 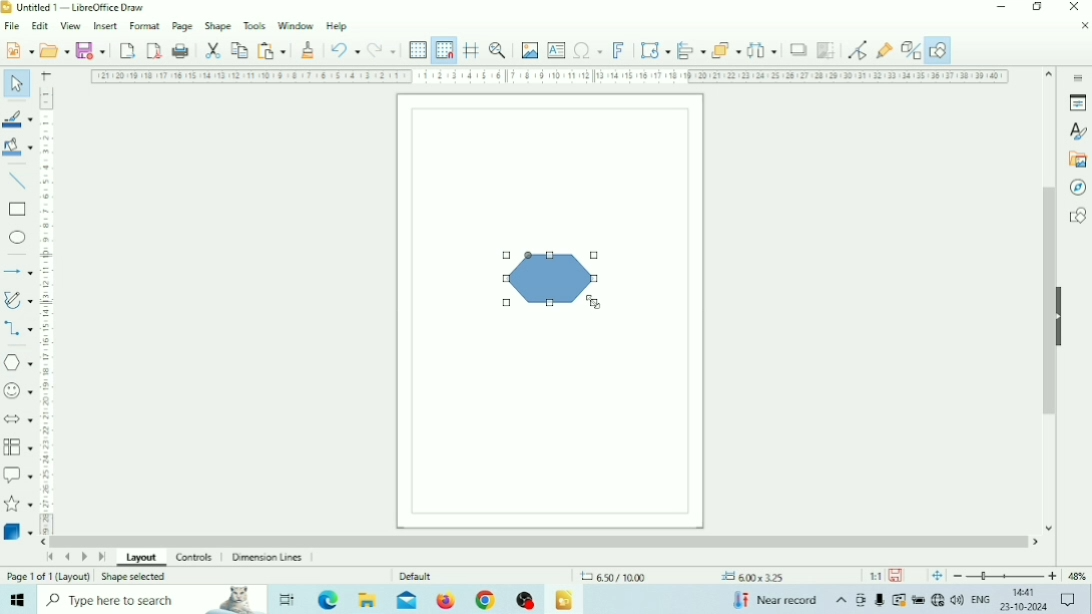 I want to click on Show hidden icons, so click(x=841, y=600).